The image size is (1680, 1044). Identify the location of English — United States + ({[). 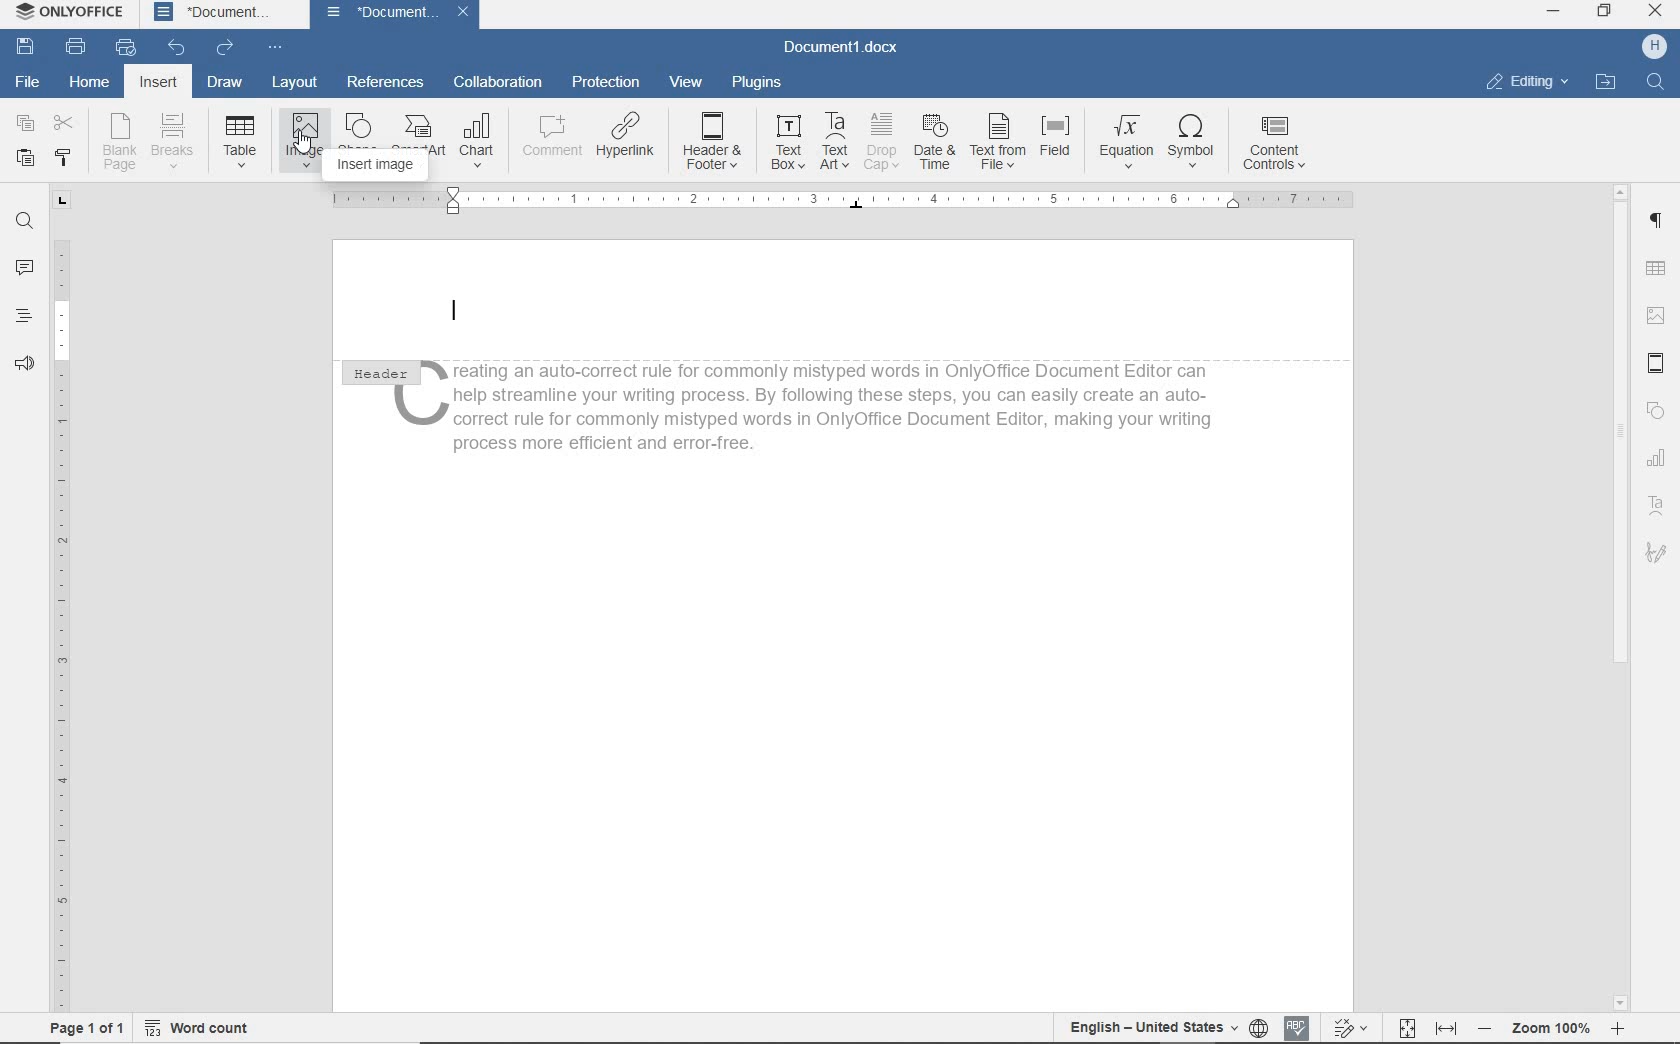
(1155, 1028).